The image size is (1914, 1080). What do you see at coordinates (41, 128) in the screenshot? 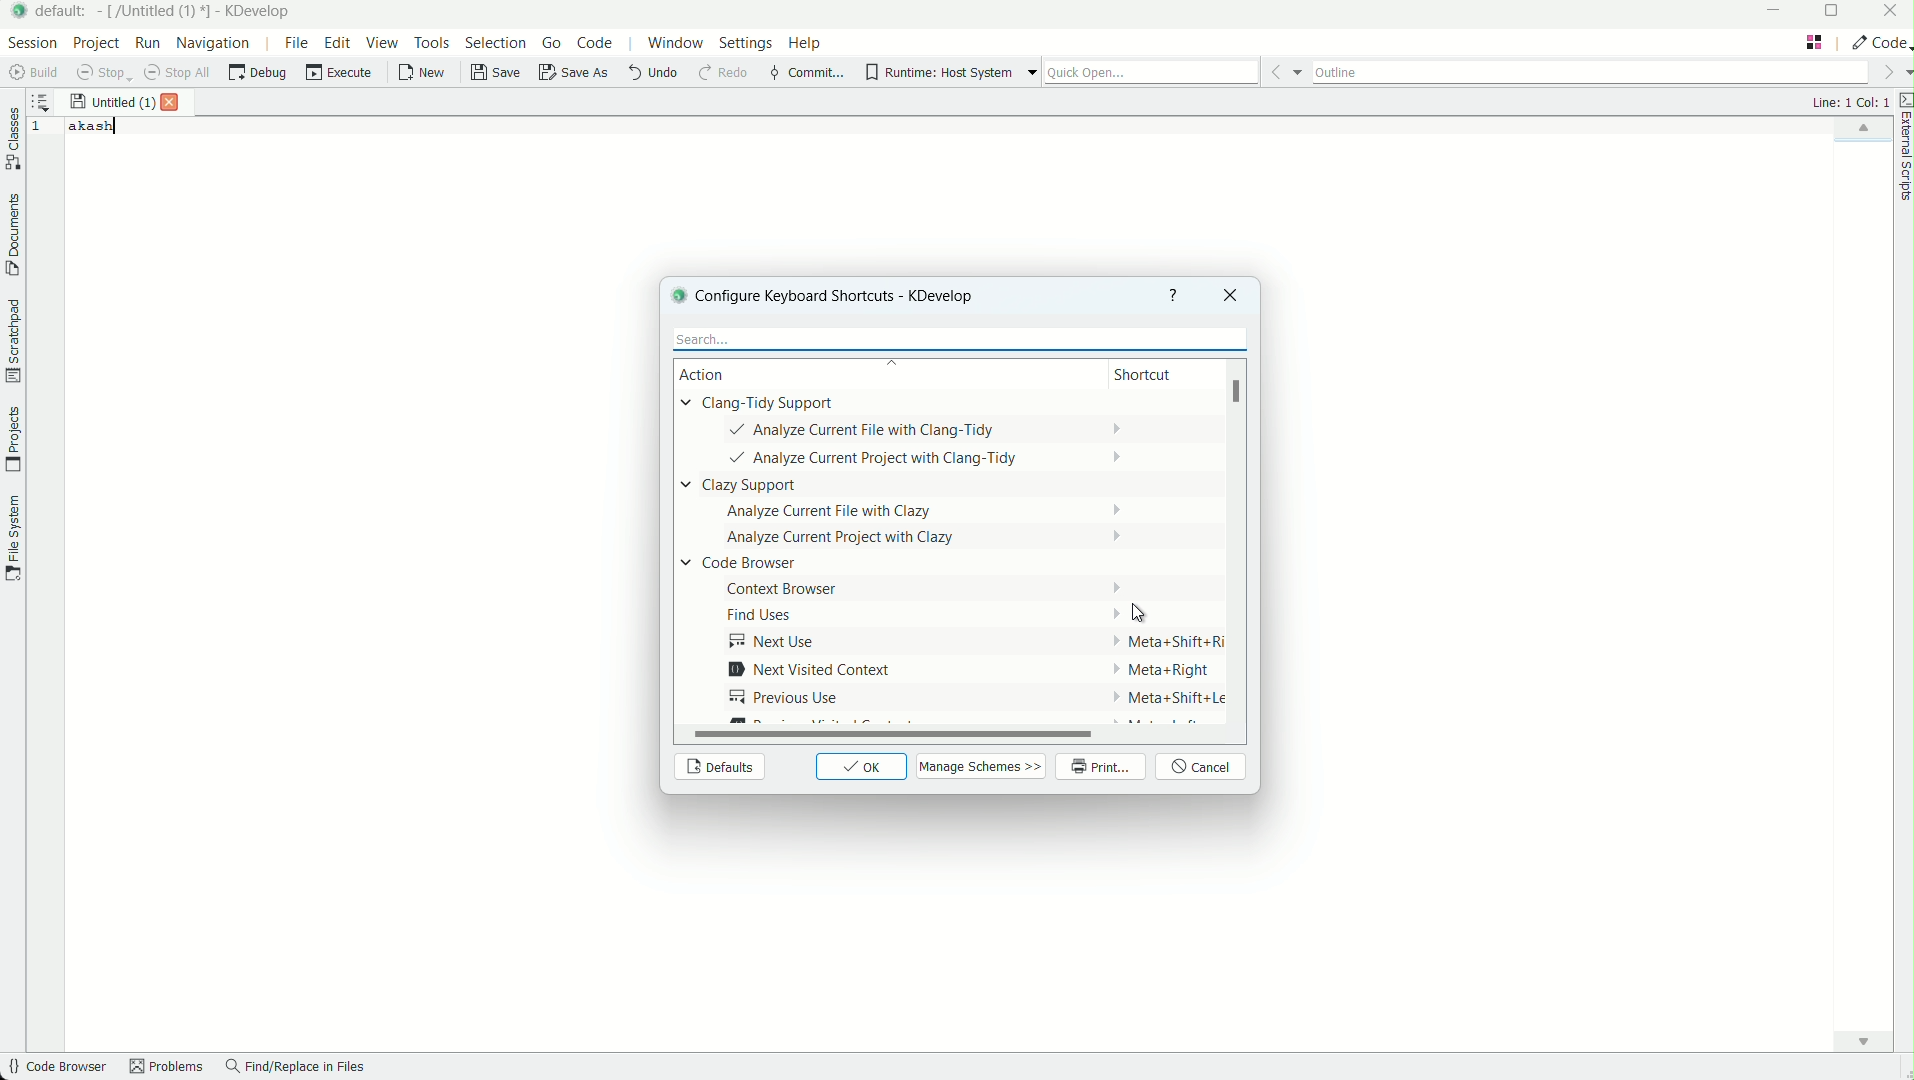
I see `line number` at bounding box center [41, 128].